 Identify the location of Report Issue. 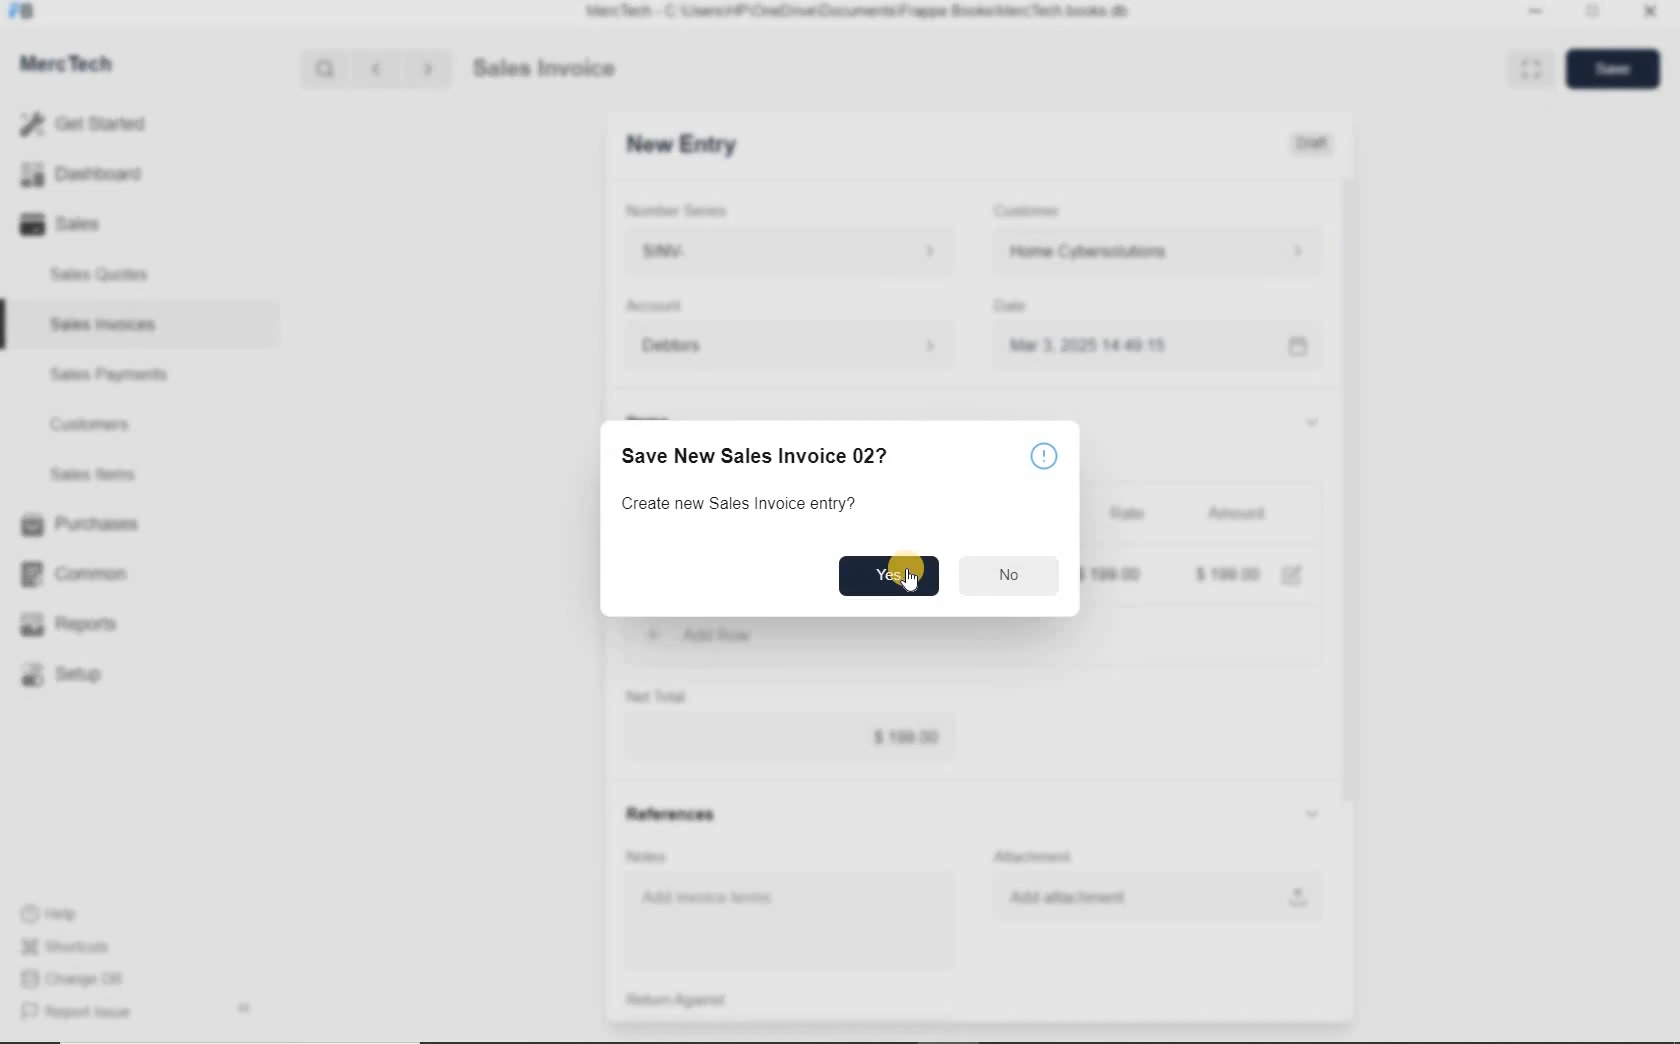
(81, 1013).